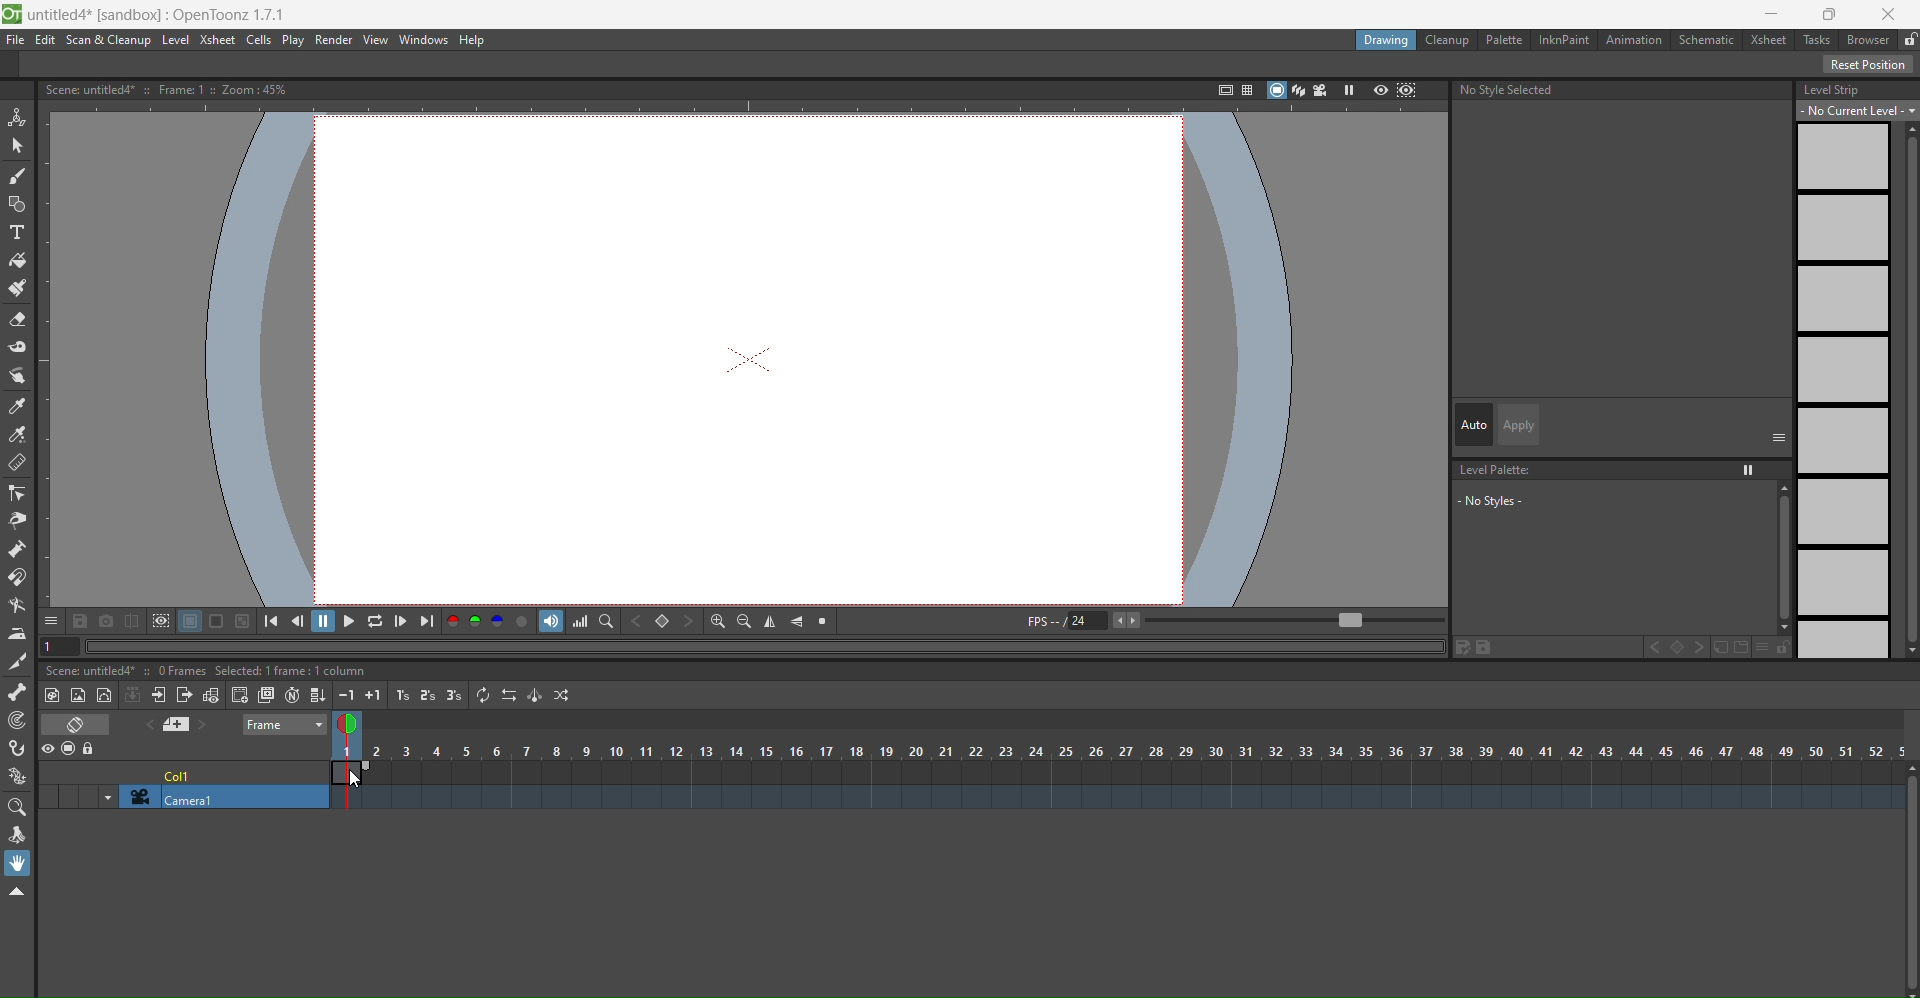  What do you see at coordinates (1512, 500) in the screenshot?
I see `no styles` at bounding box center [1512, 500].